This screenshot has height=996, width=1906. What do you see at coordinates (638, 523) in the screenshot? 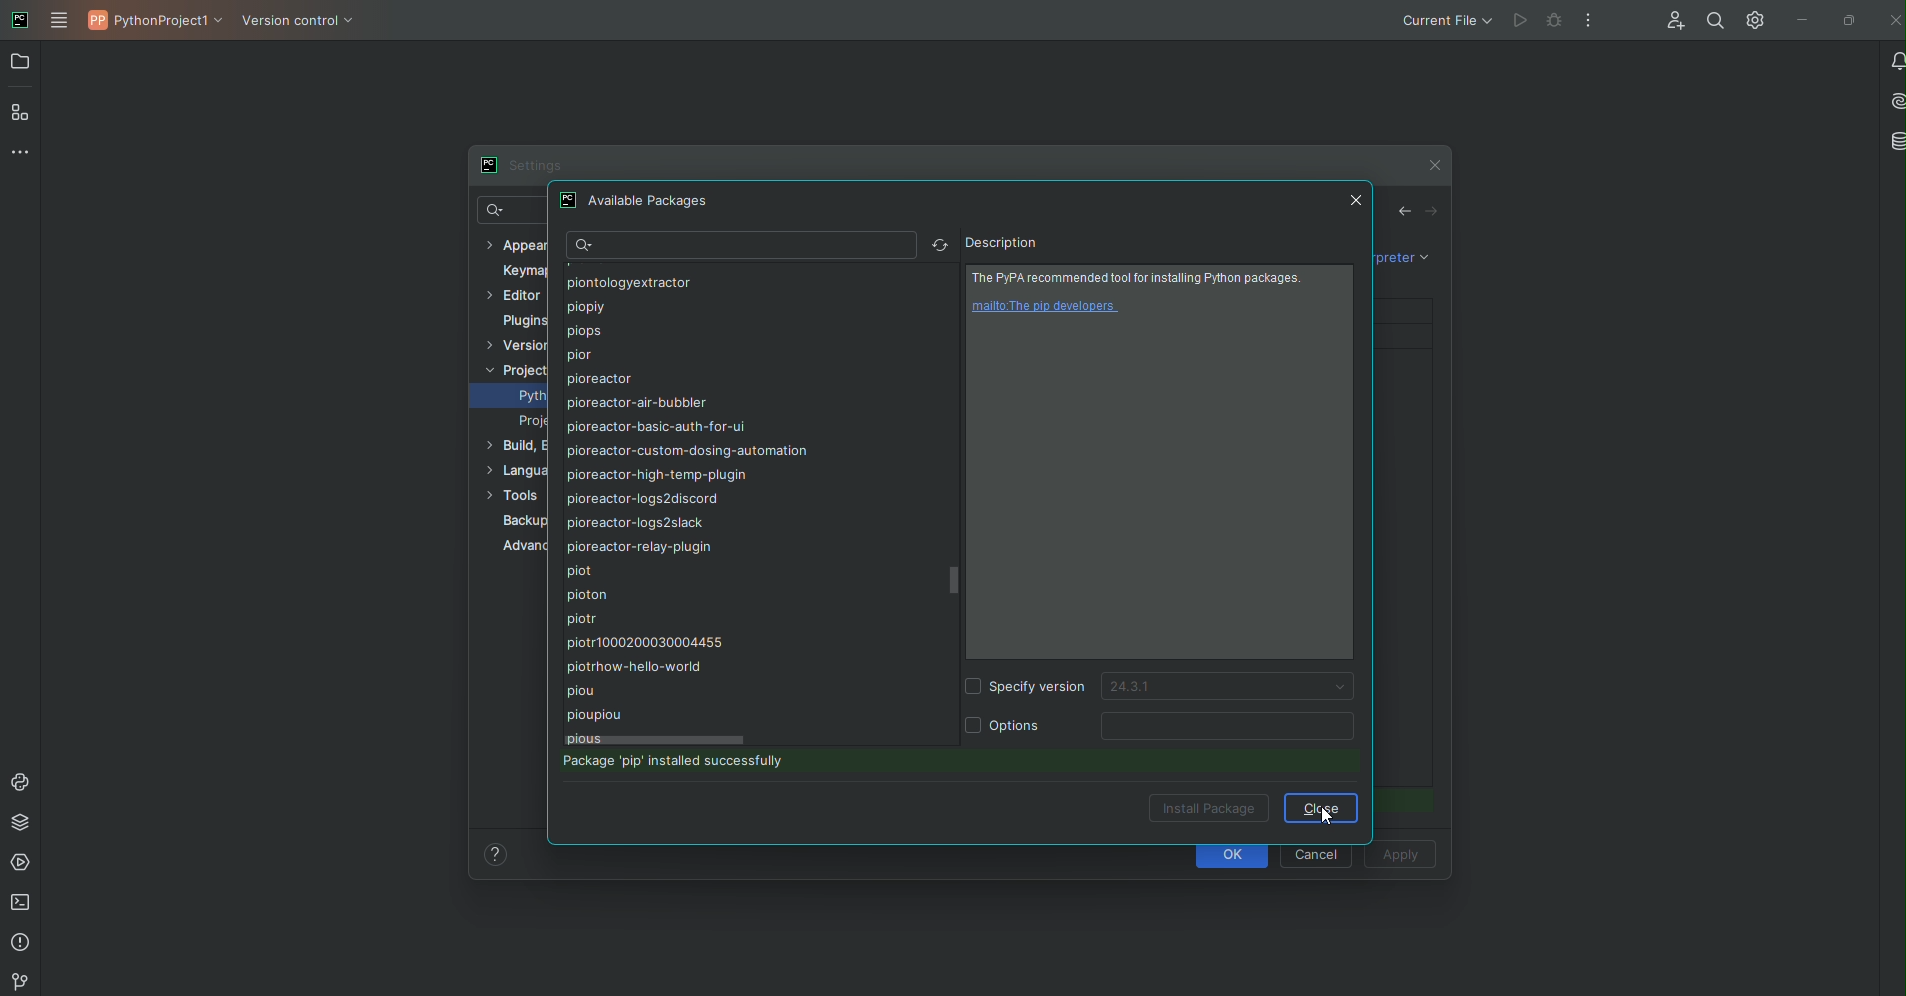
I see `pioreactor-log2slack` at bounding box center [638, 523].